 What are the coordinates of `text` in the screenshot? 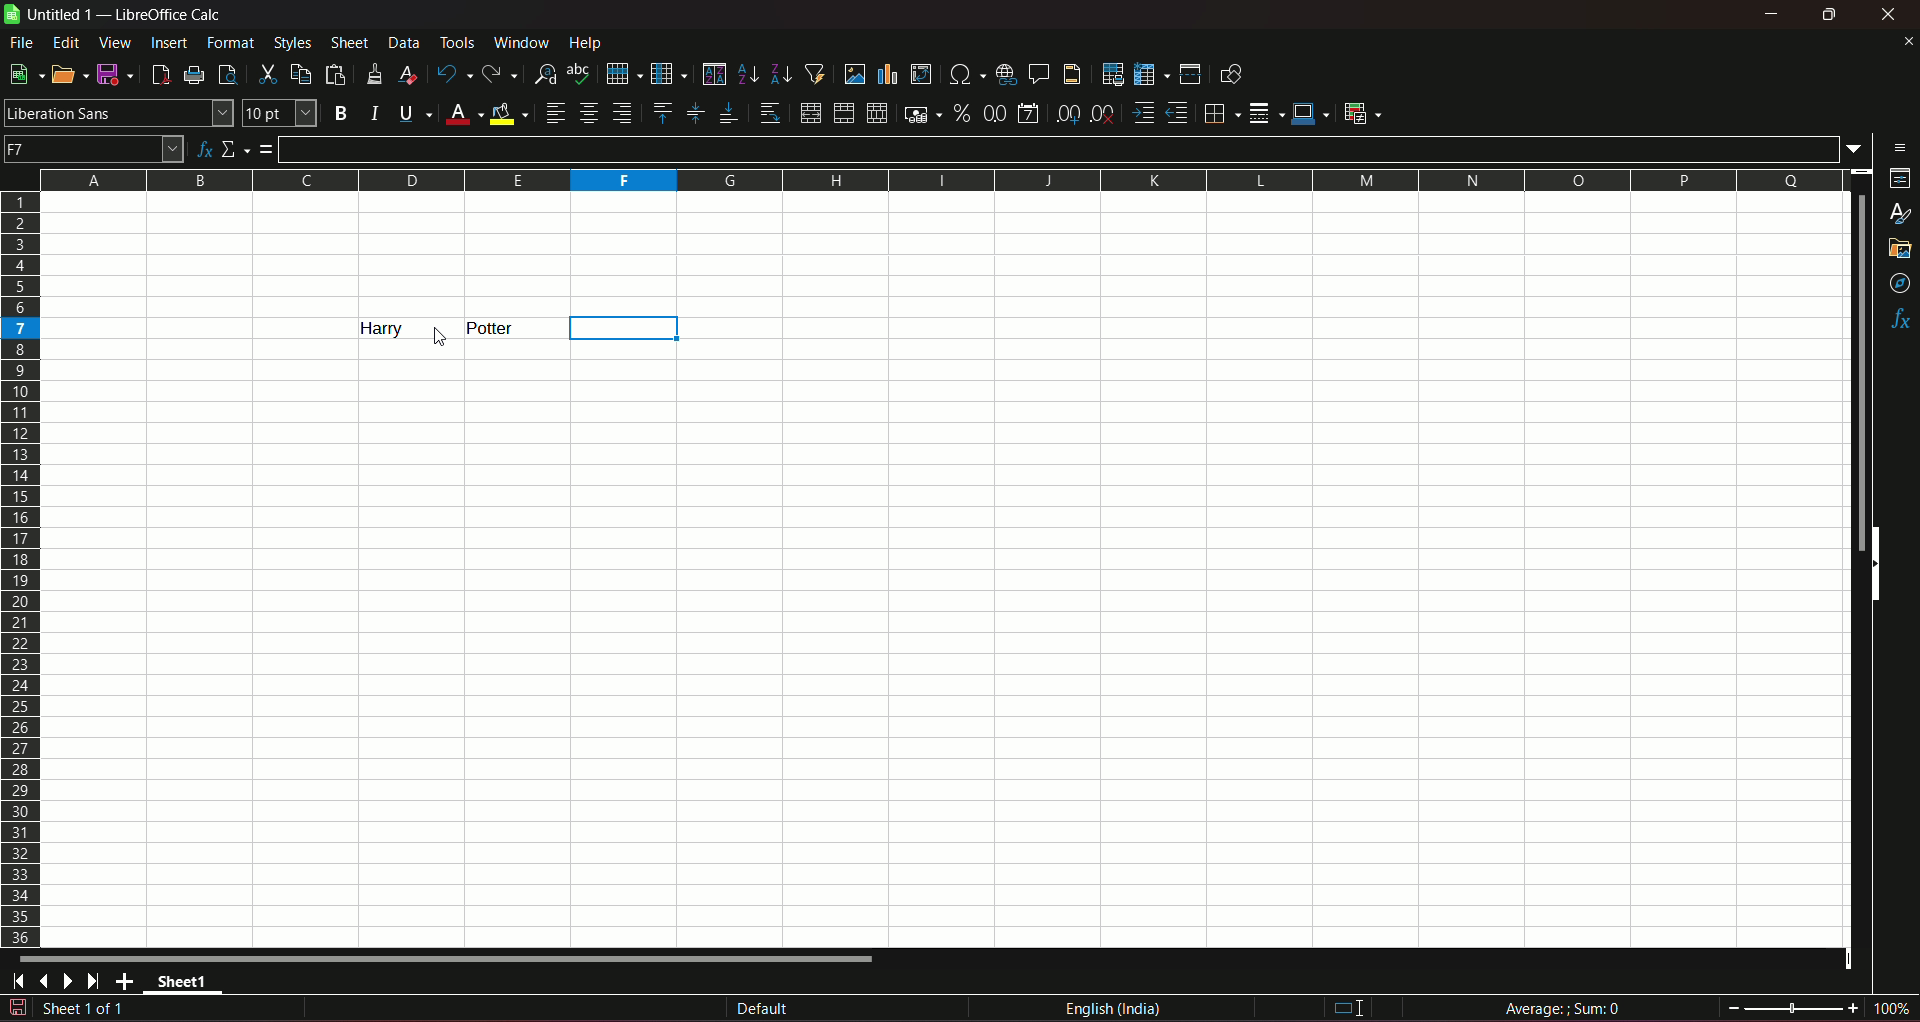 It's located at (371, 328).